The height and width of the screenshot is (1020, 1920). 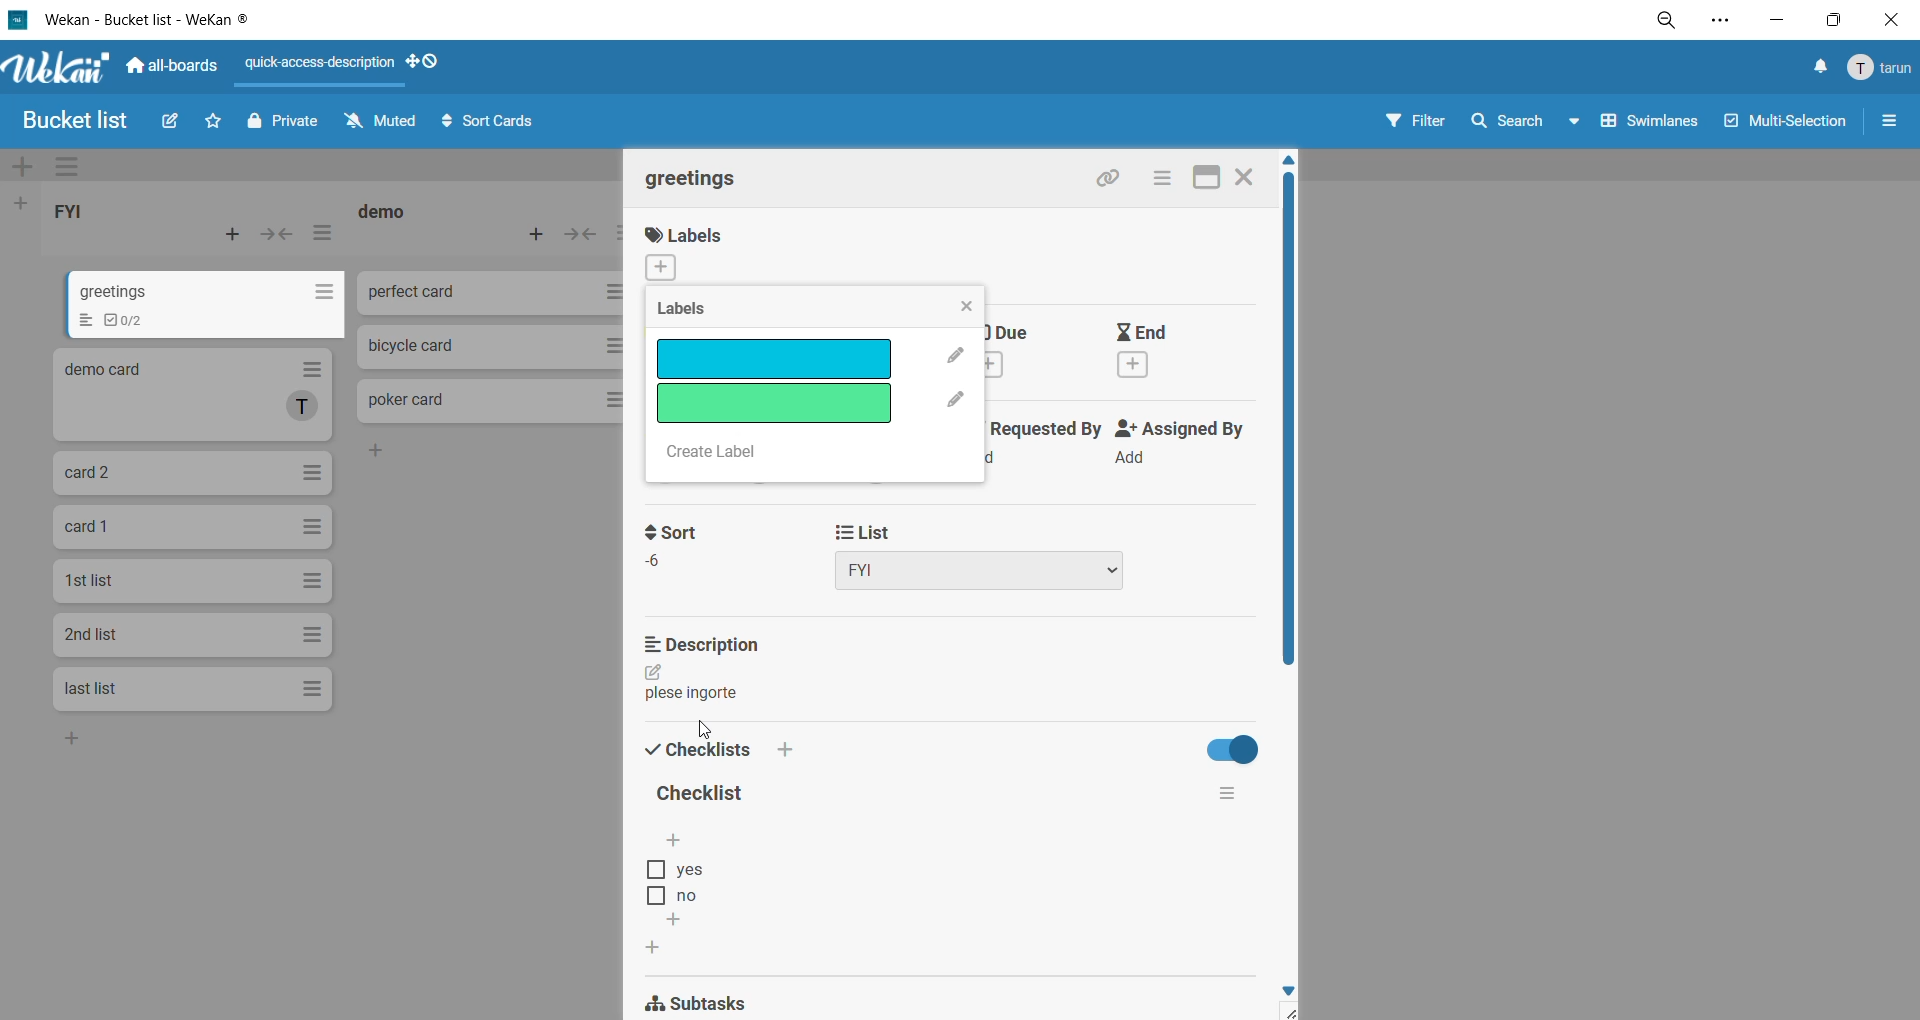 I want to click on removed label, so click(x=774, y=358).